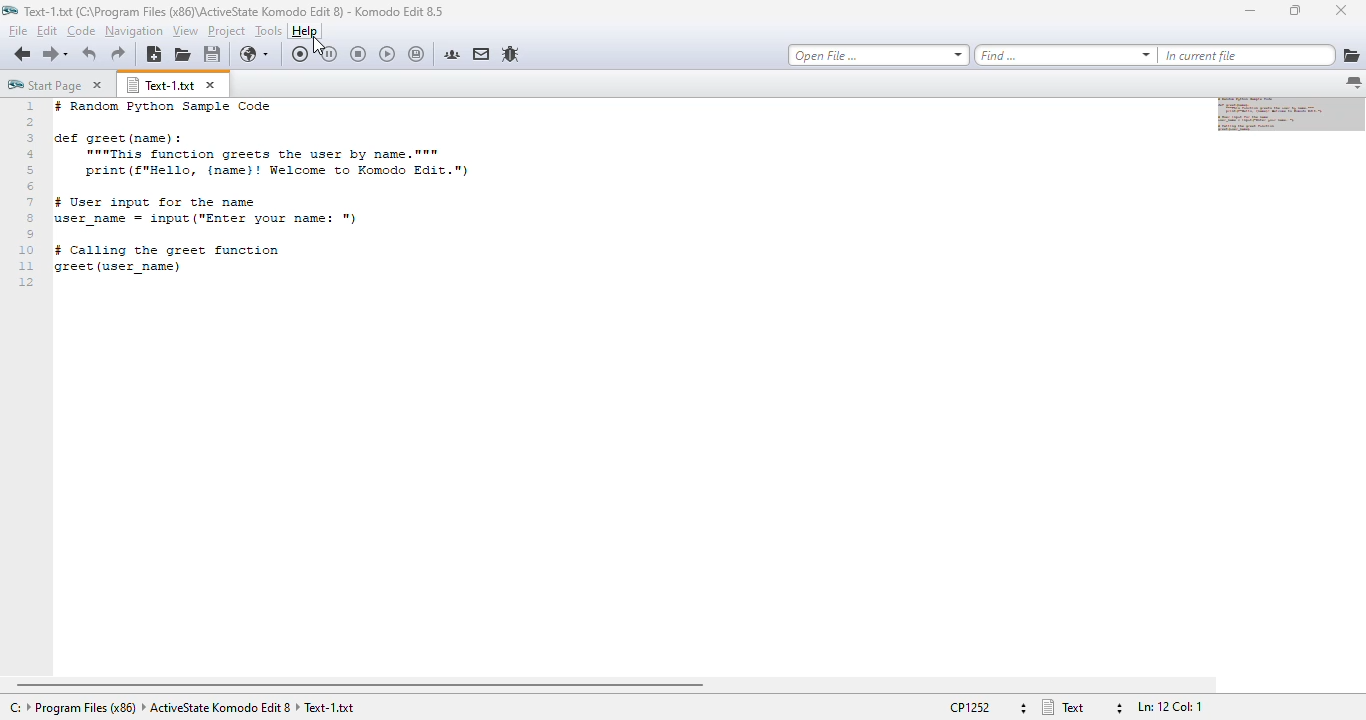  What do you see at coordinates (23, 53) in the screenshot?
I see `go back one location` at bounding box center [23, 53].